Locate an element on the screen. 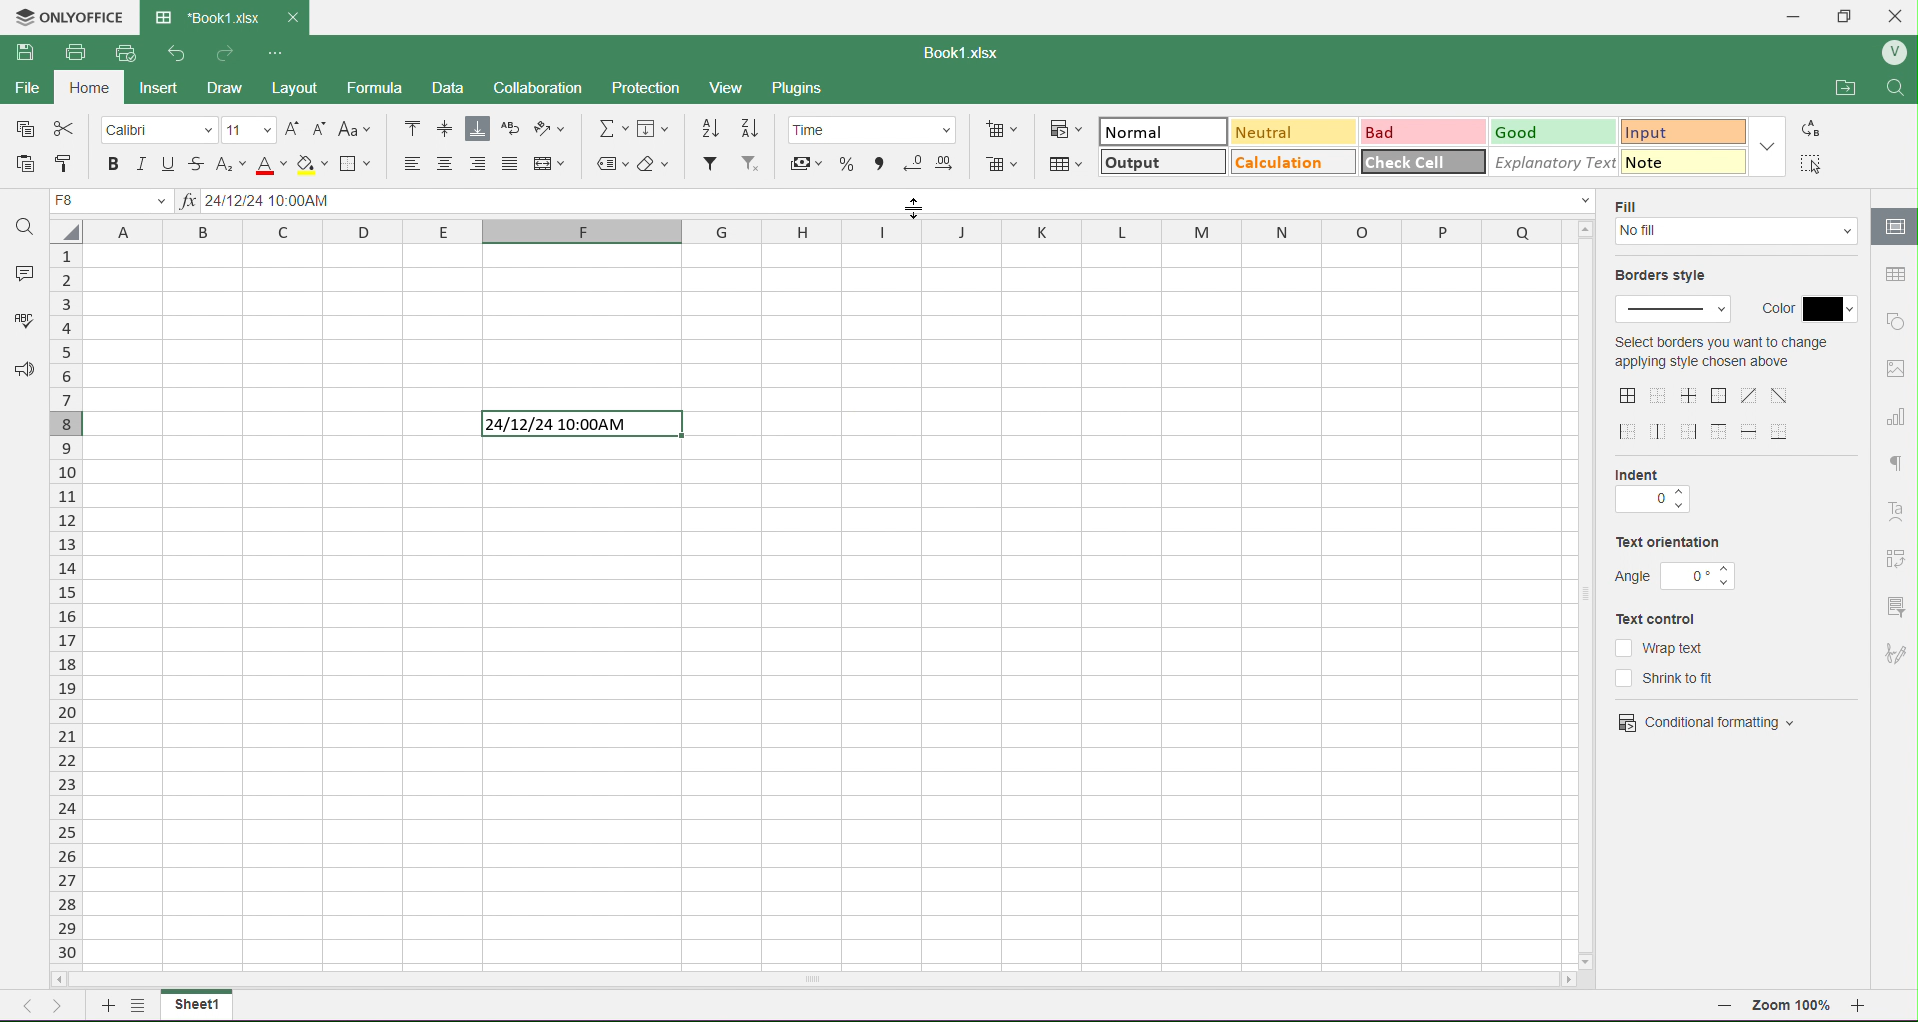 This screenshot has height=1022, width=1918. Book1.xlsx is located at coordinates (968, 50).